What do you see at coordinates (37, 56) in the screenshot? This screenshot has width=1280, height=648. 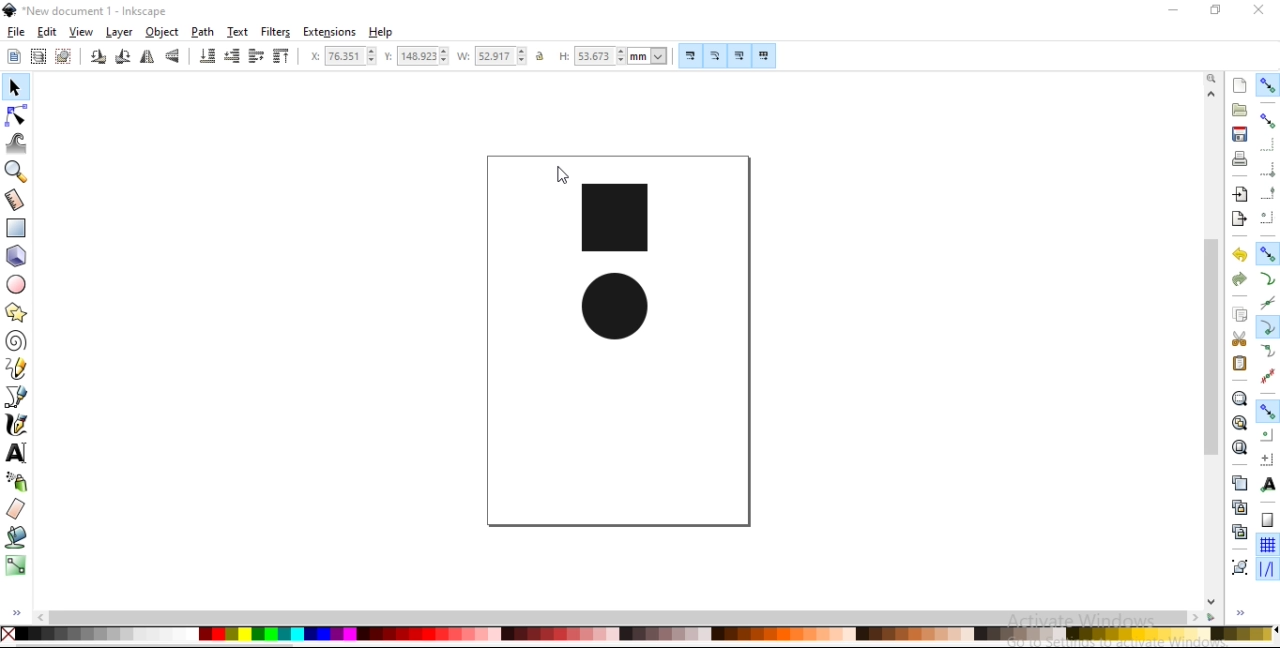 I see `select all objects in all visible and unlocked layers` at bounding box center [37, 56].